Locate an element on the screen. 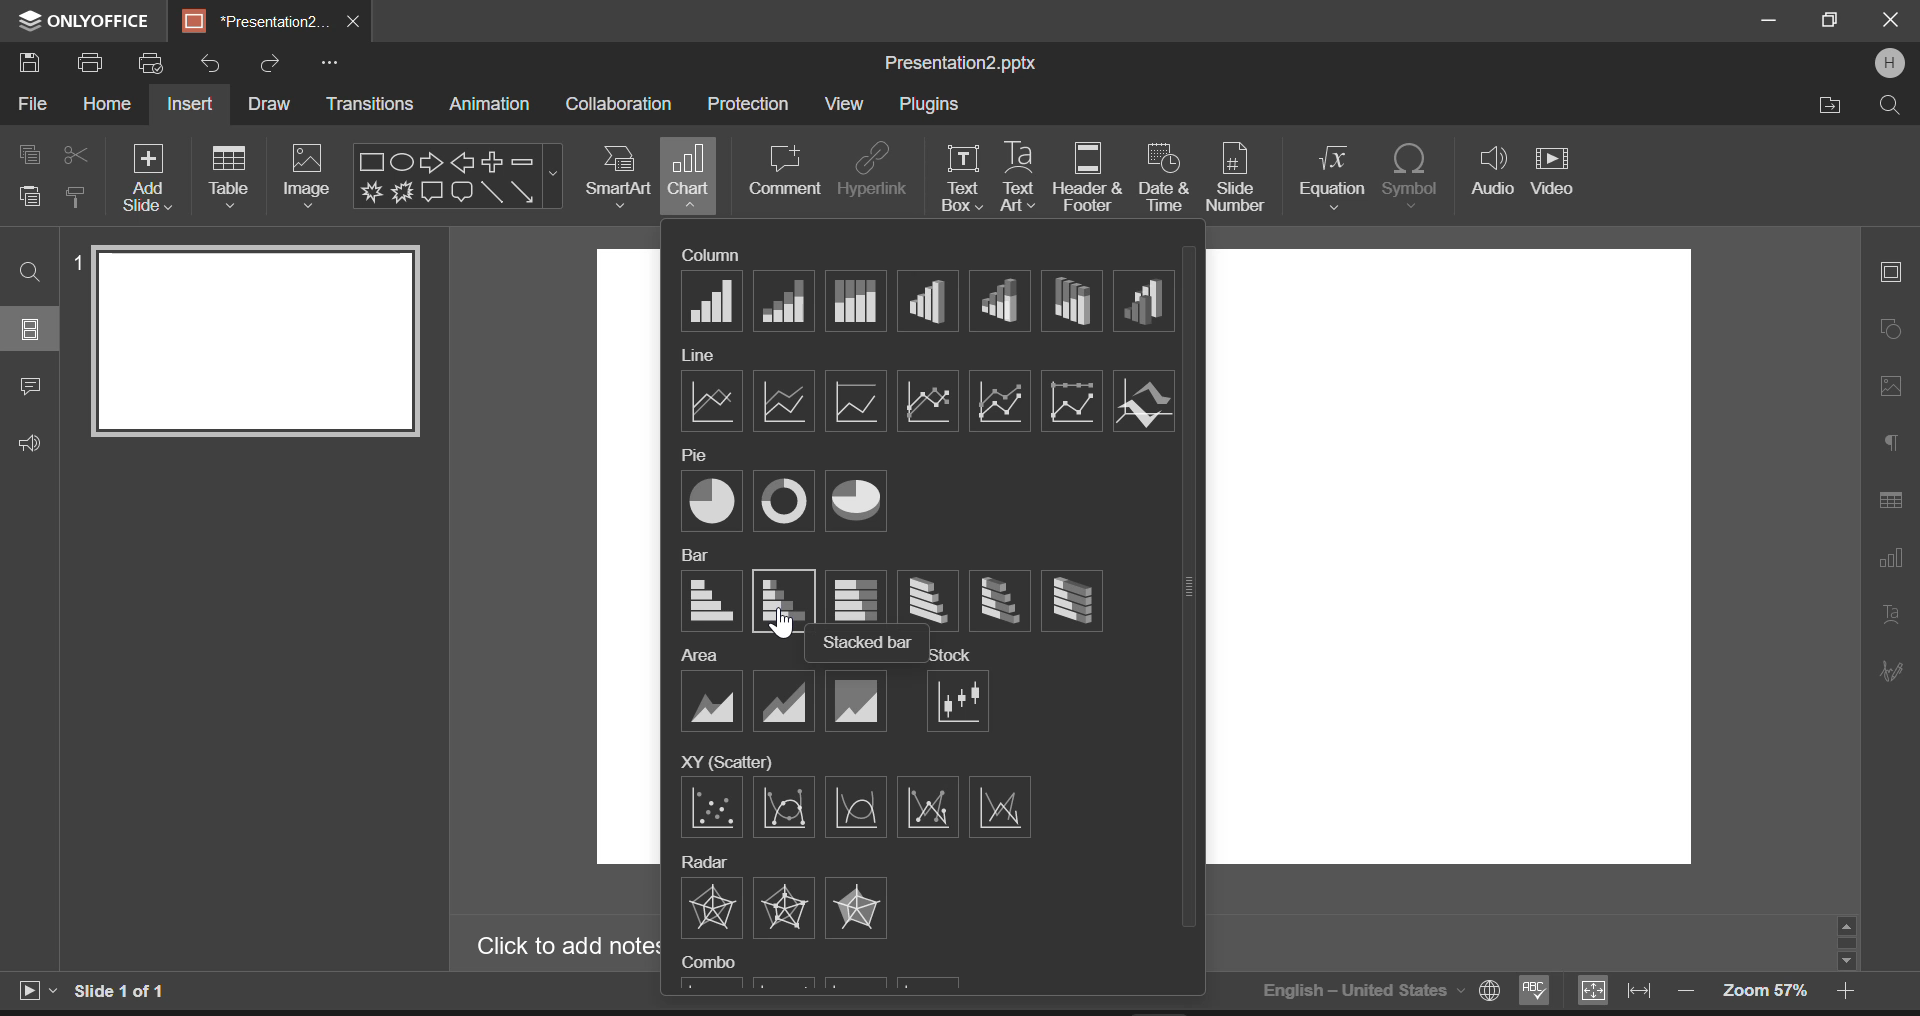 The height and width of the screenshot is (1016, 1920). Redo is located at coordinates (270, 61).